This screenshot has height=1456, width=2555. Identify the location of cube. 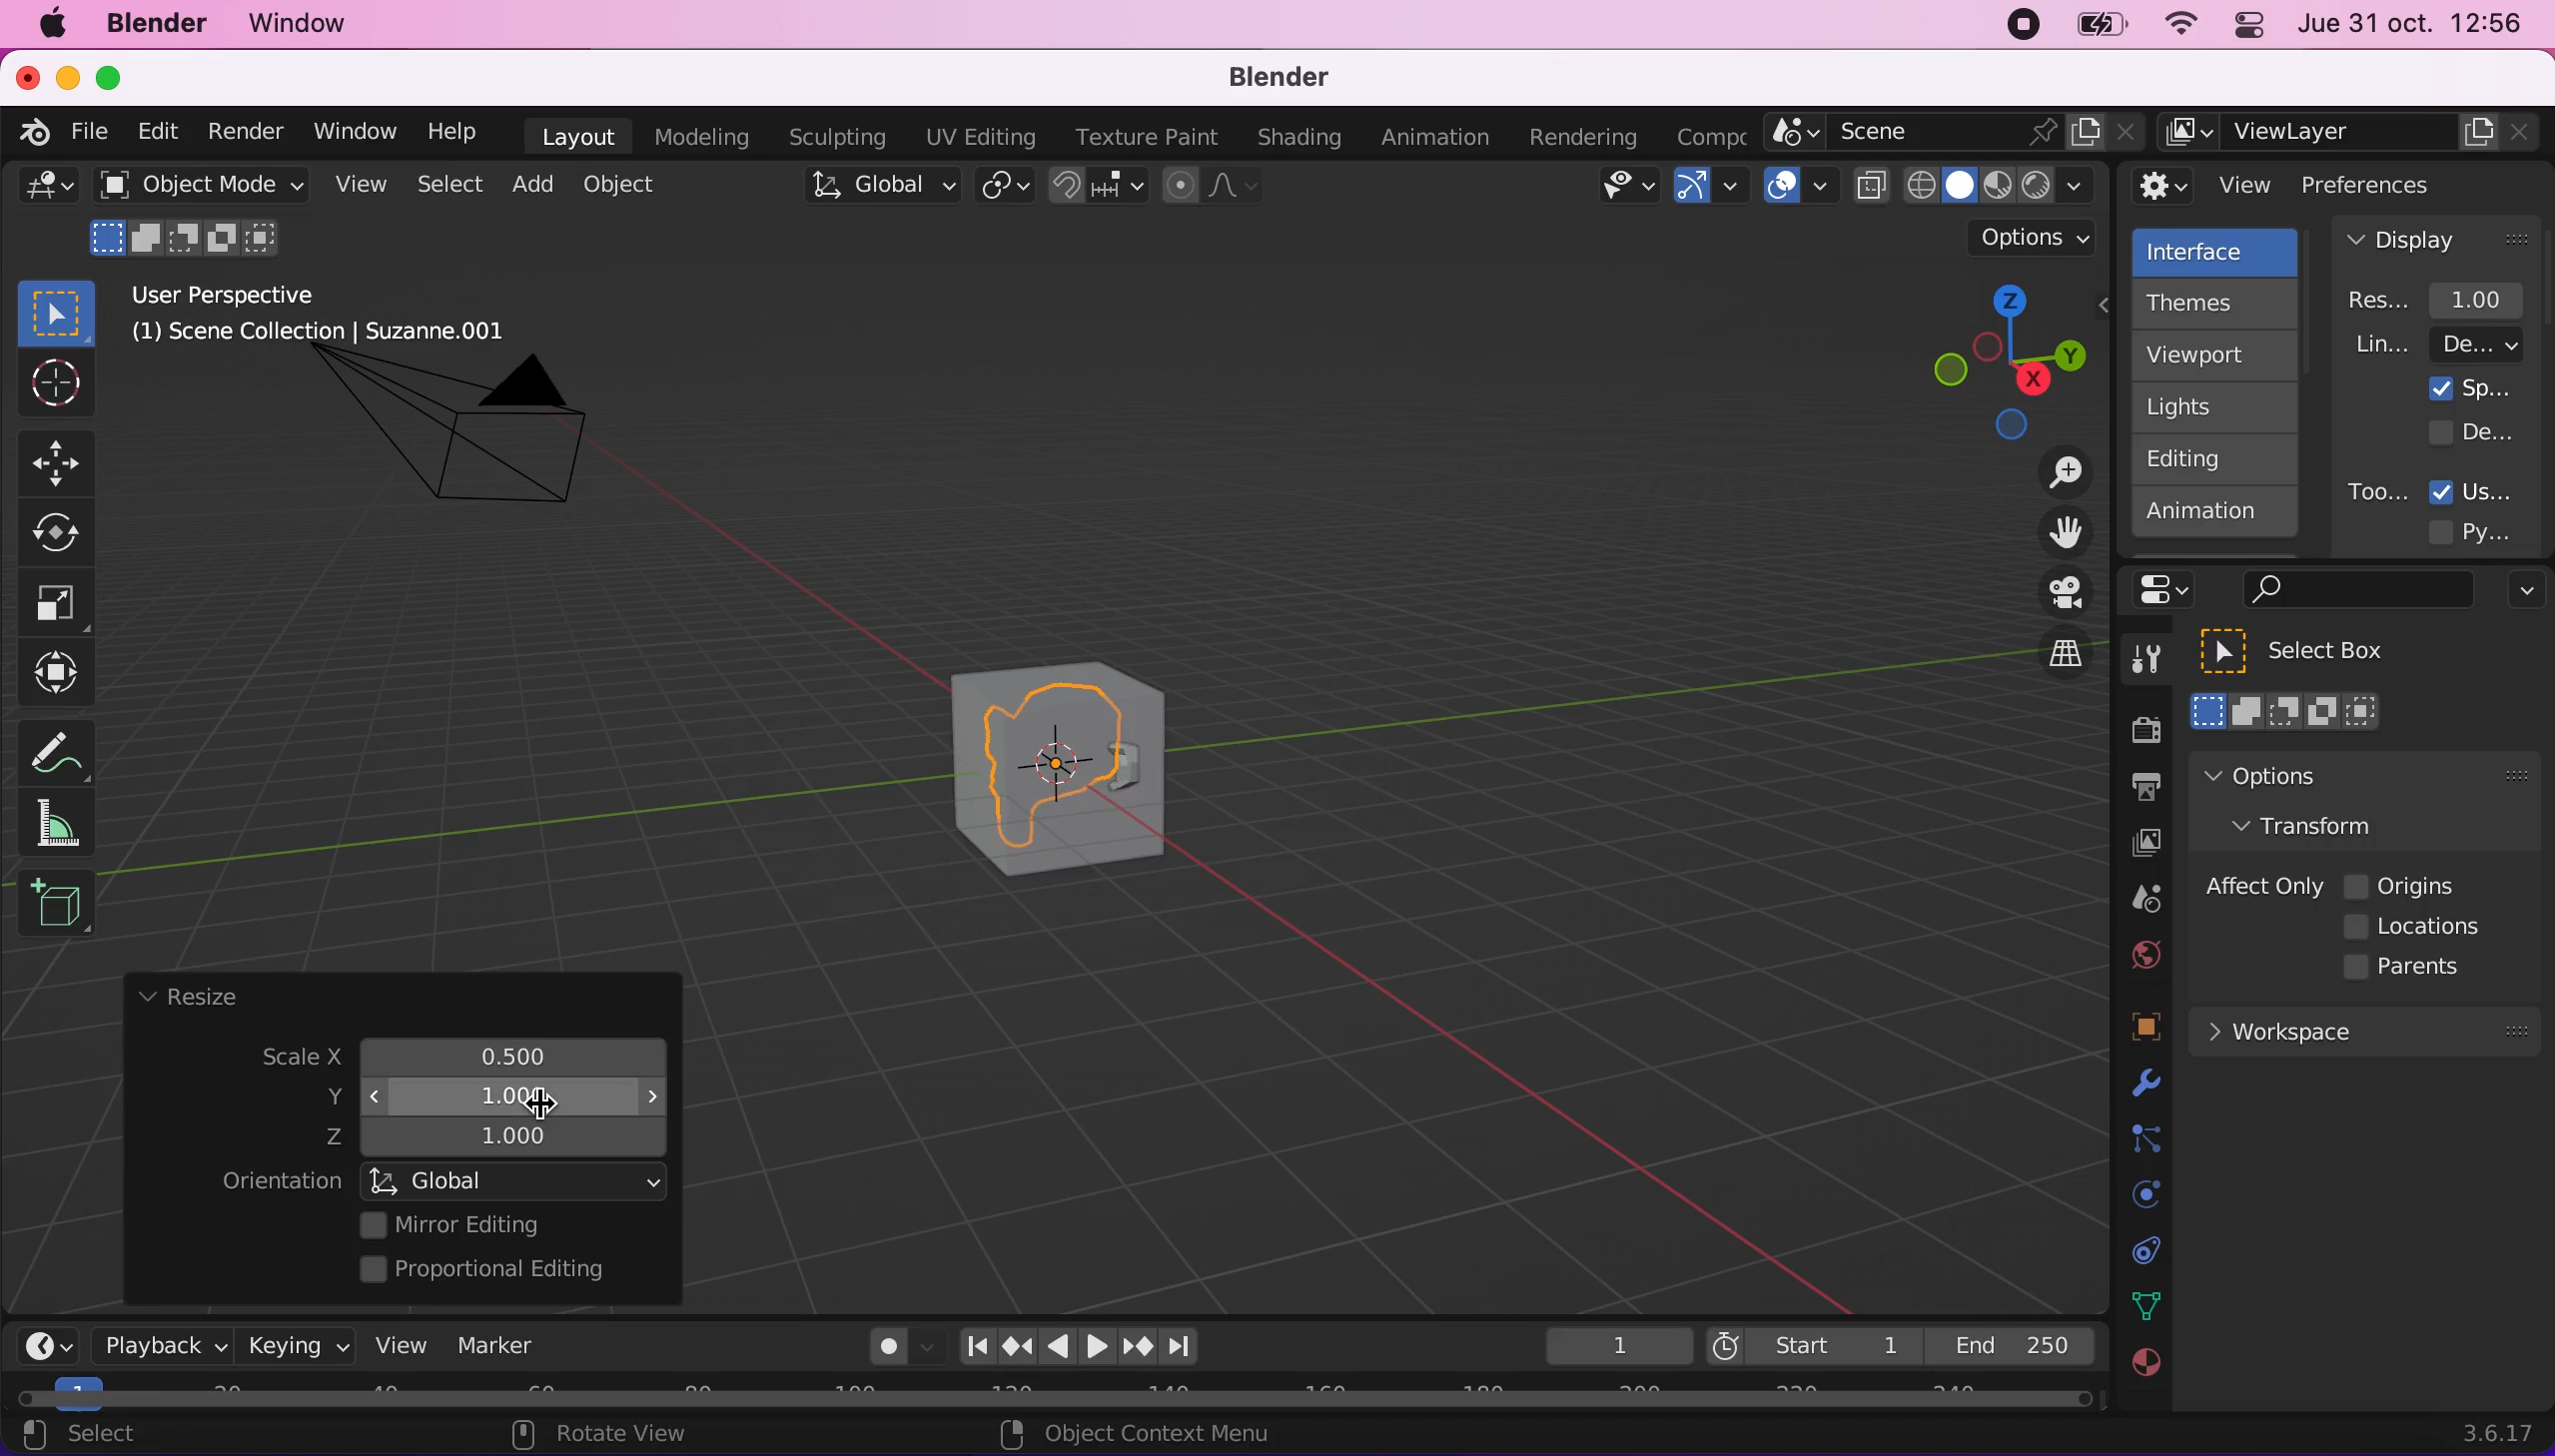
(1061, 760).